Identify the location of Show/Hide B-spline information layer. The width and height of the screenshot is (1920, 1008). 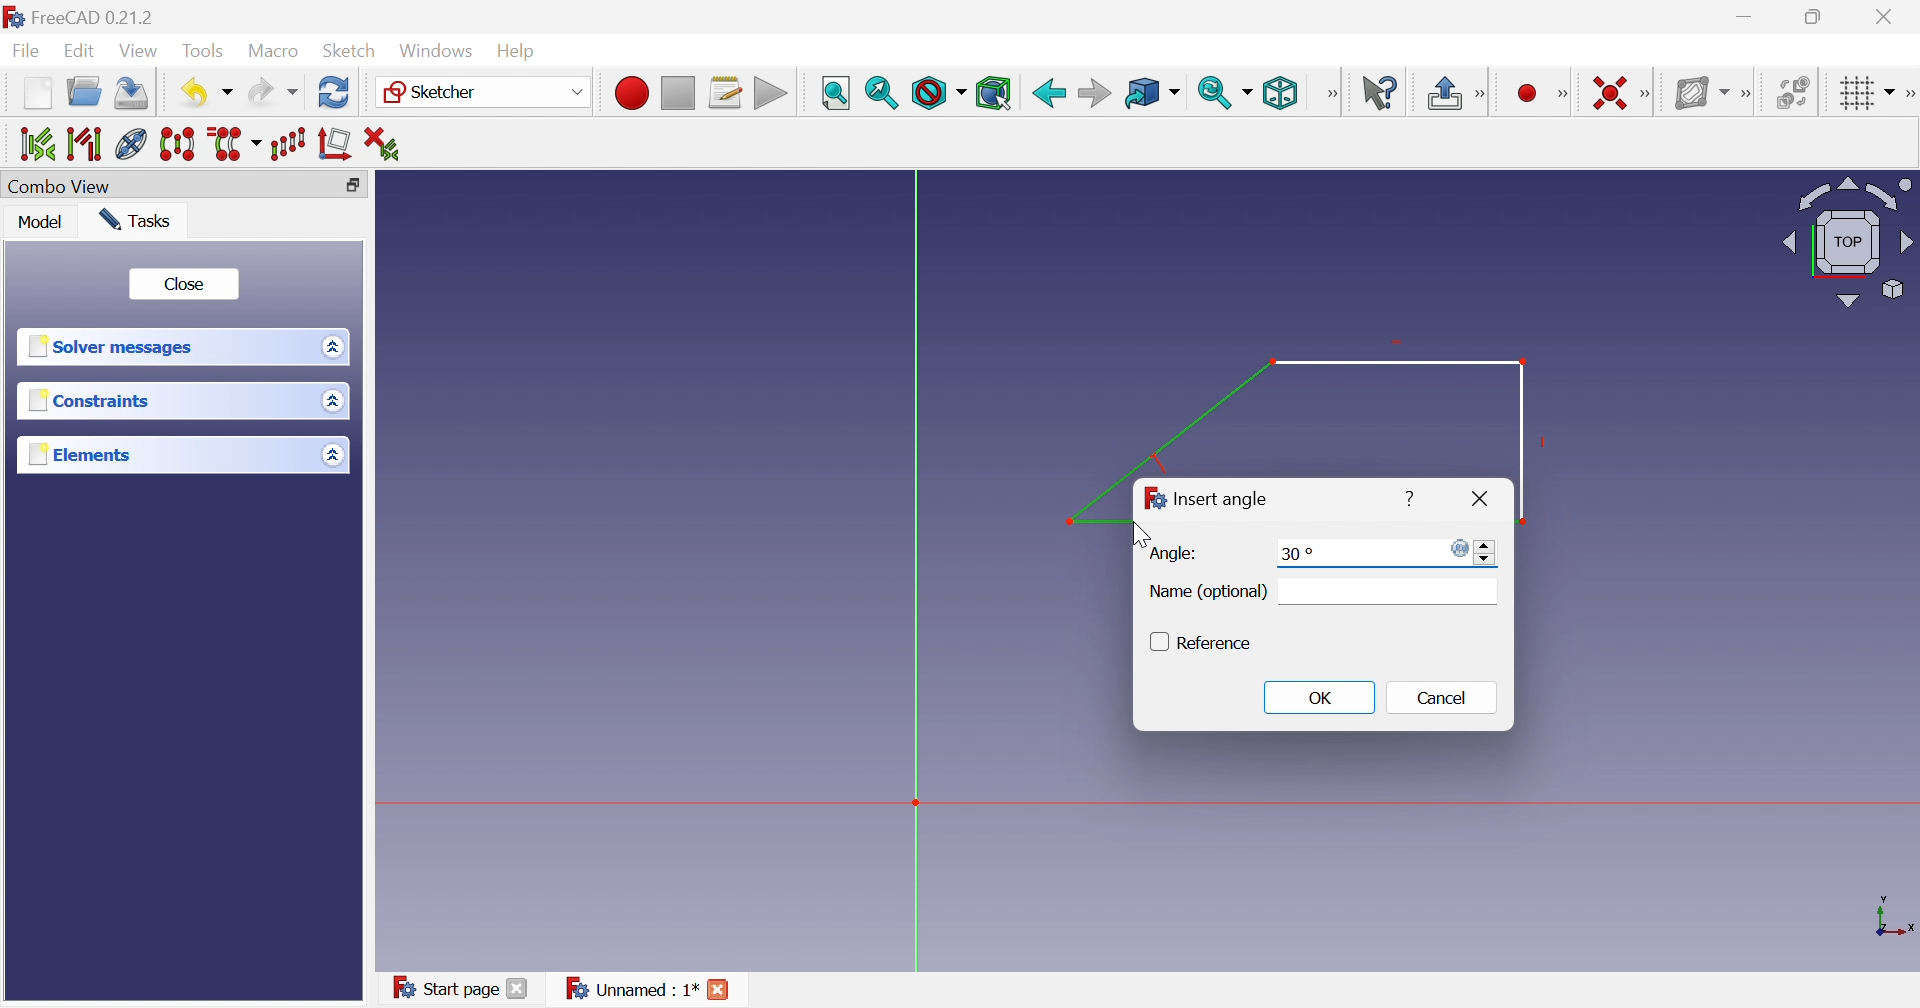
(1696, 92).